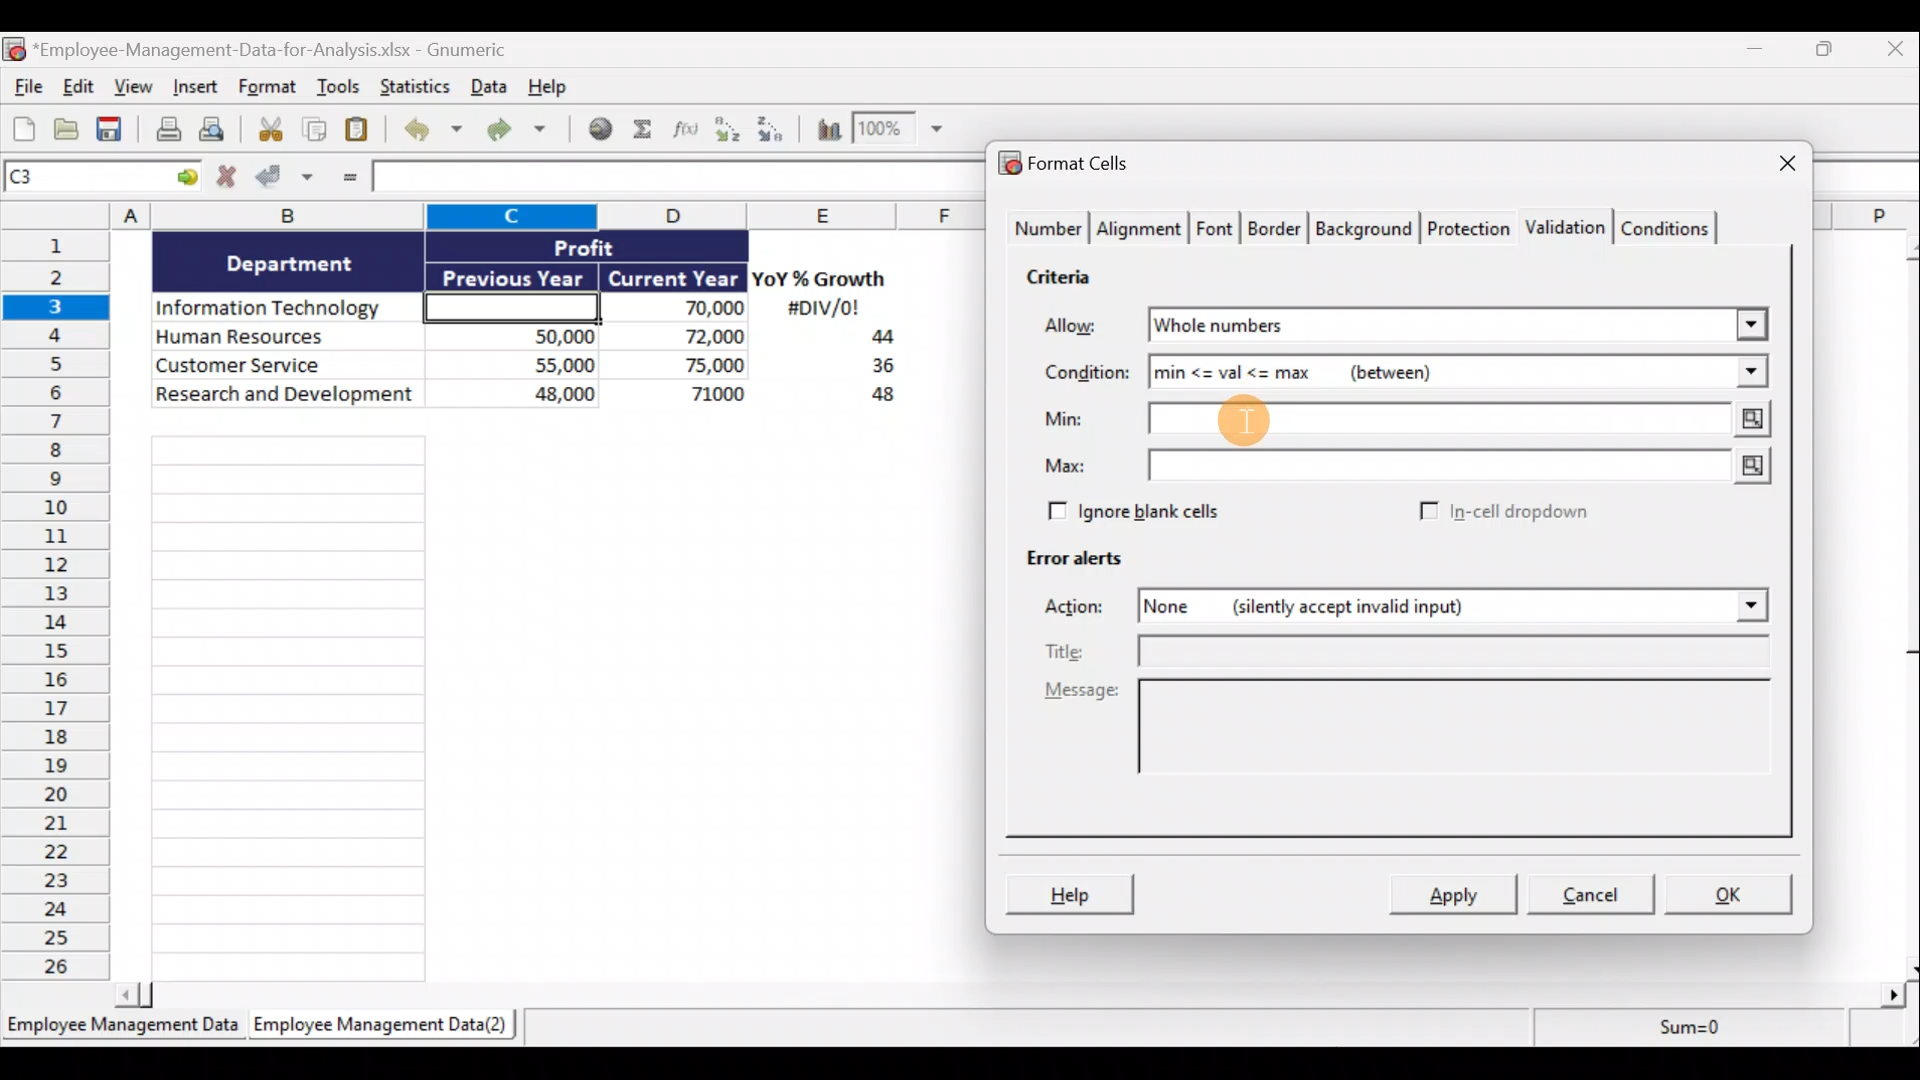 Image resolution: width=1920 pixels, height=1080 pixels. I want to click on Cells, so click(538, 700).